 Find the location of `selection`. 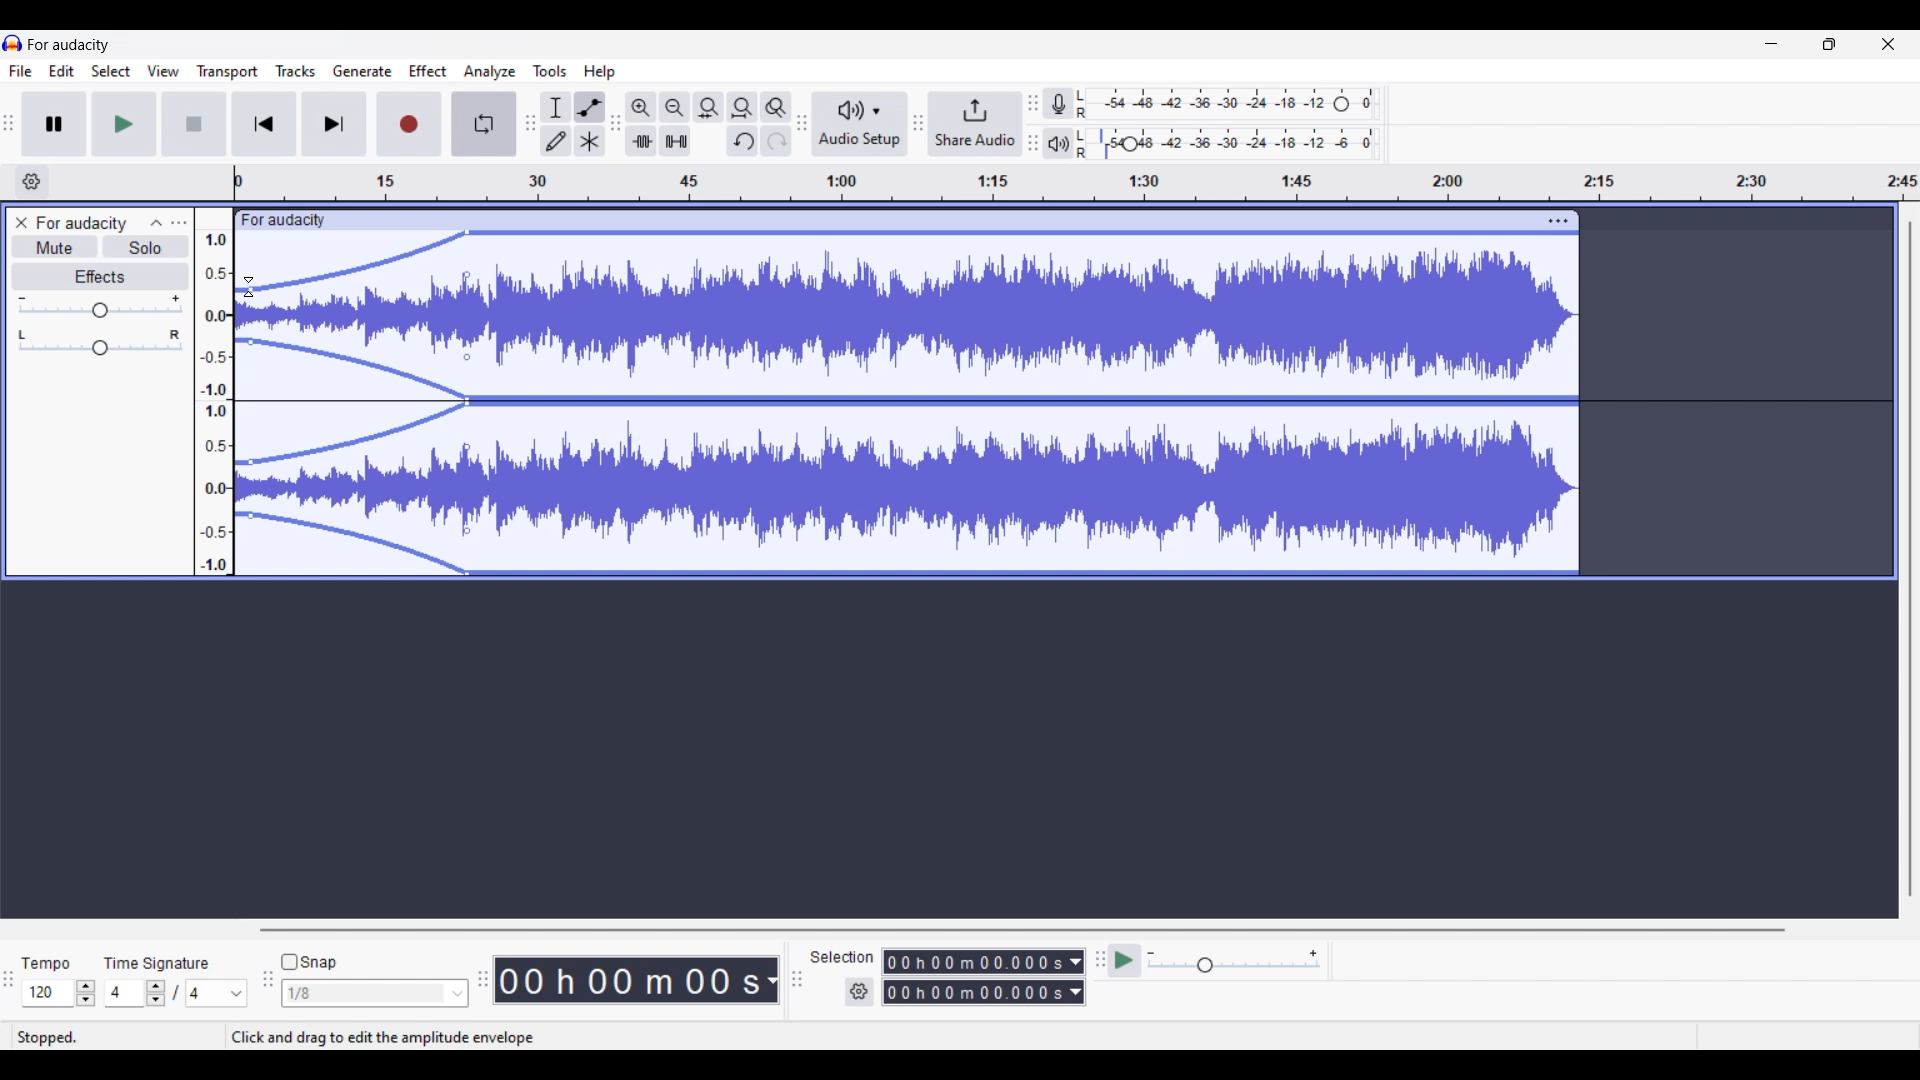

selection is located at coordinates (841, 956).